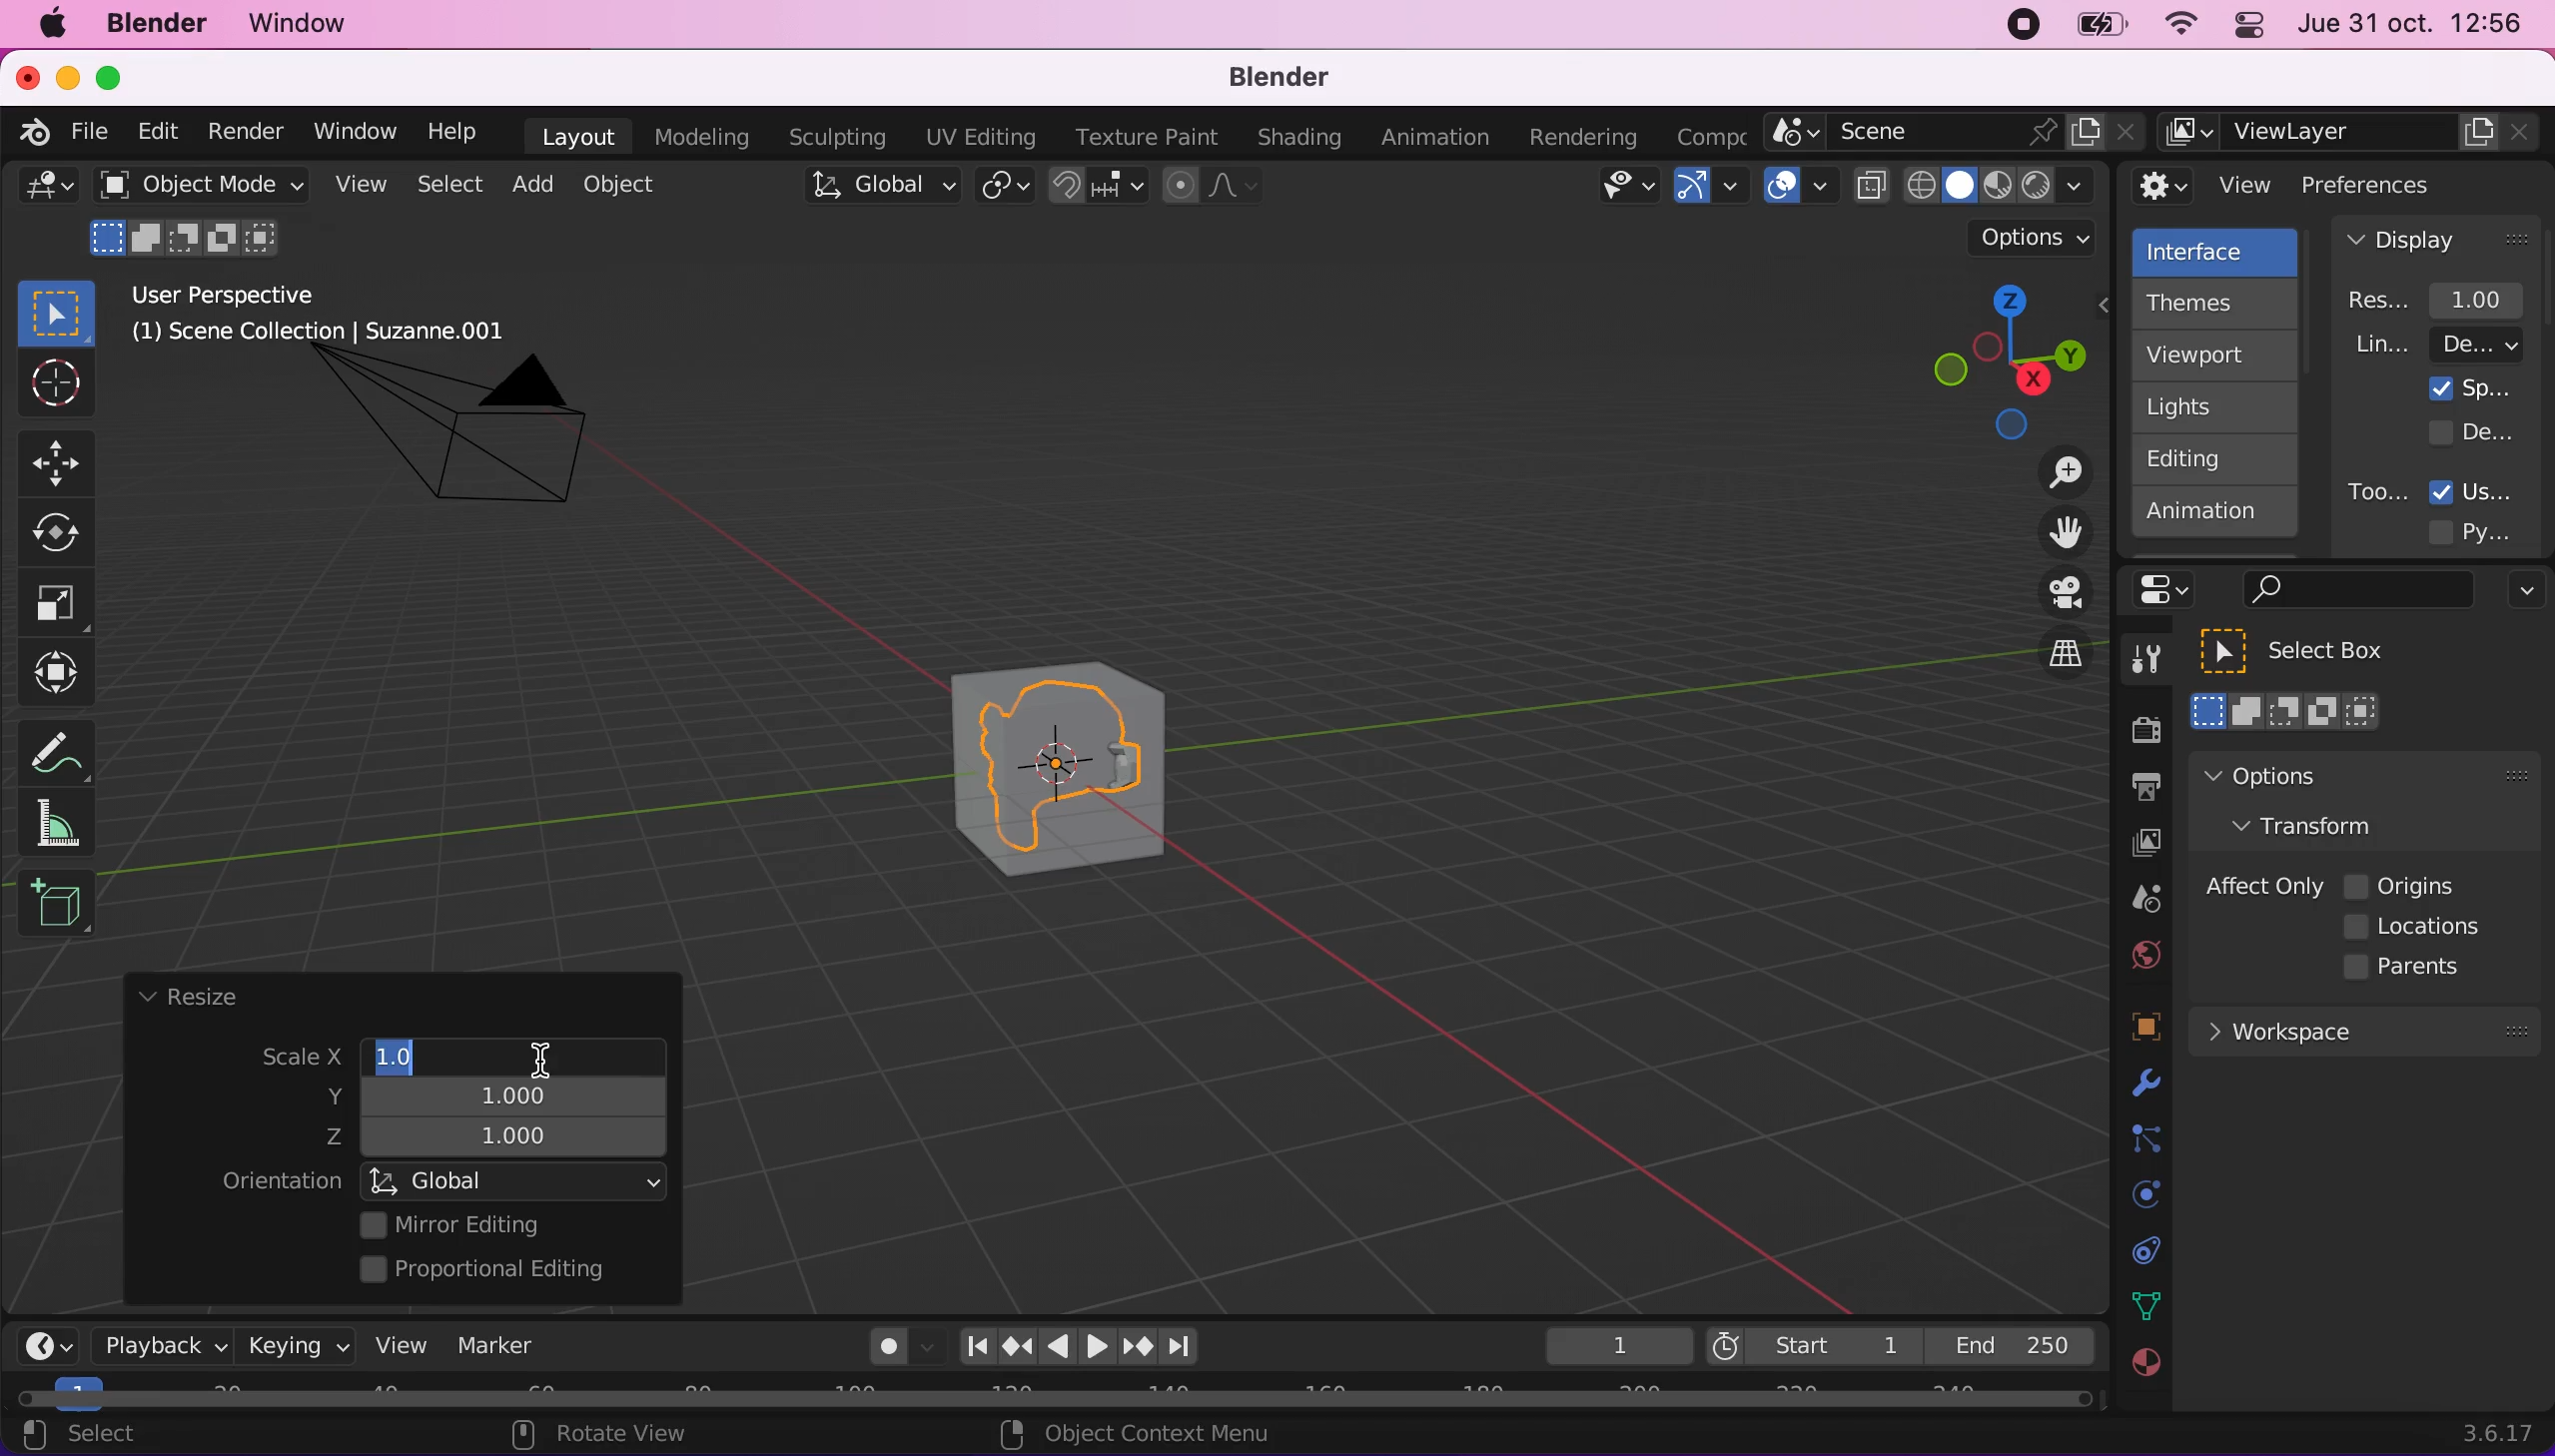  What do you see at coordinates (334, 316) in the screenshot?
I see `user perspective (1) scene collection | suzzane.001` at bounding box center [334, 316].